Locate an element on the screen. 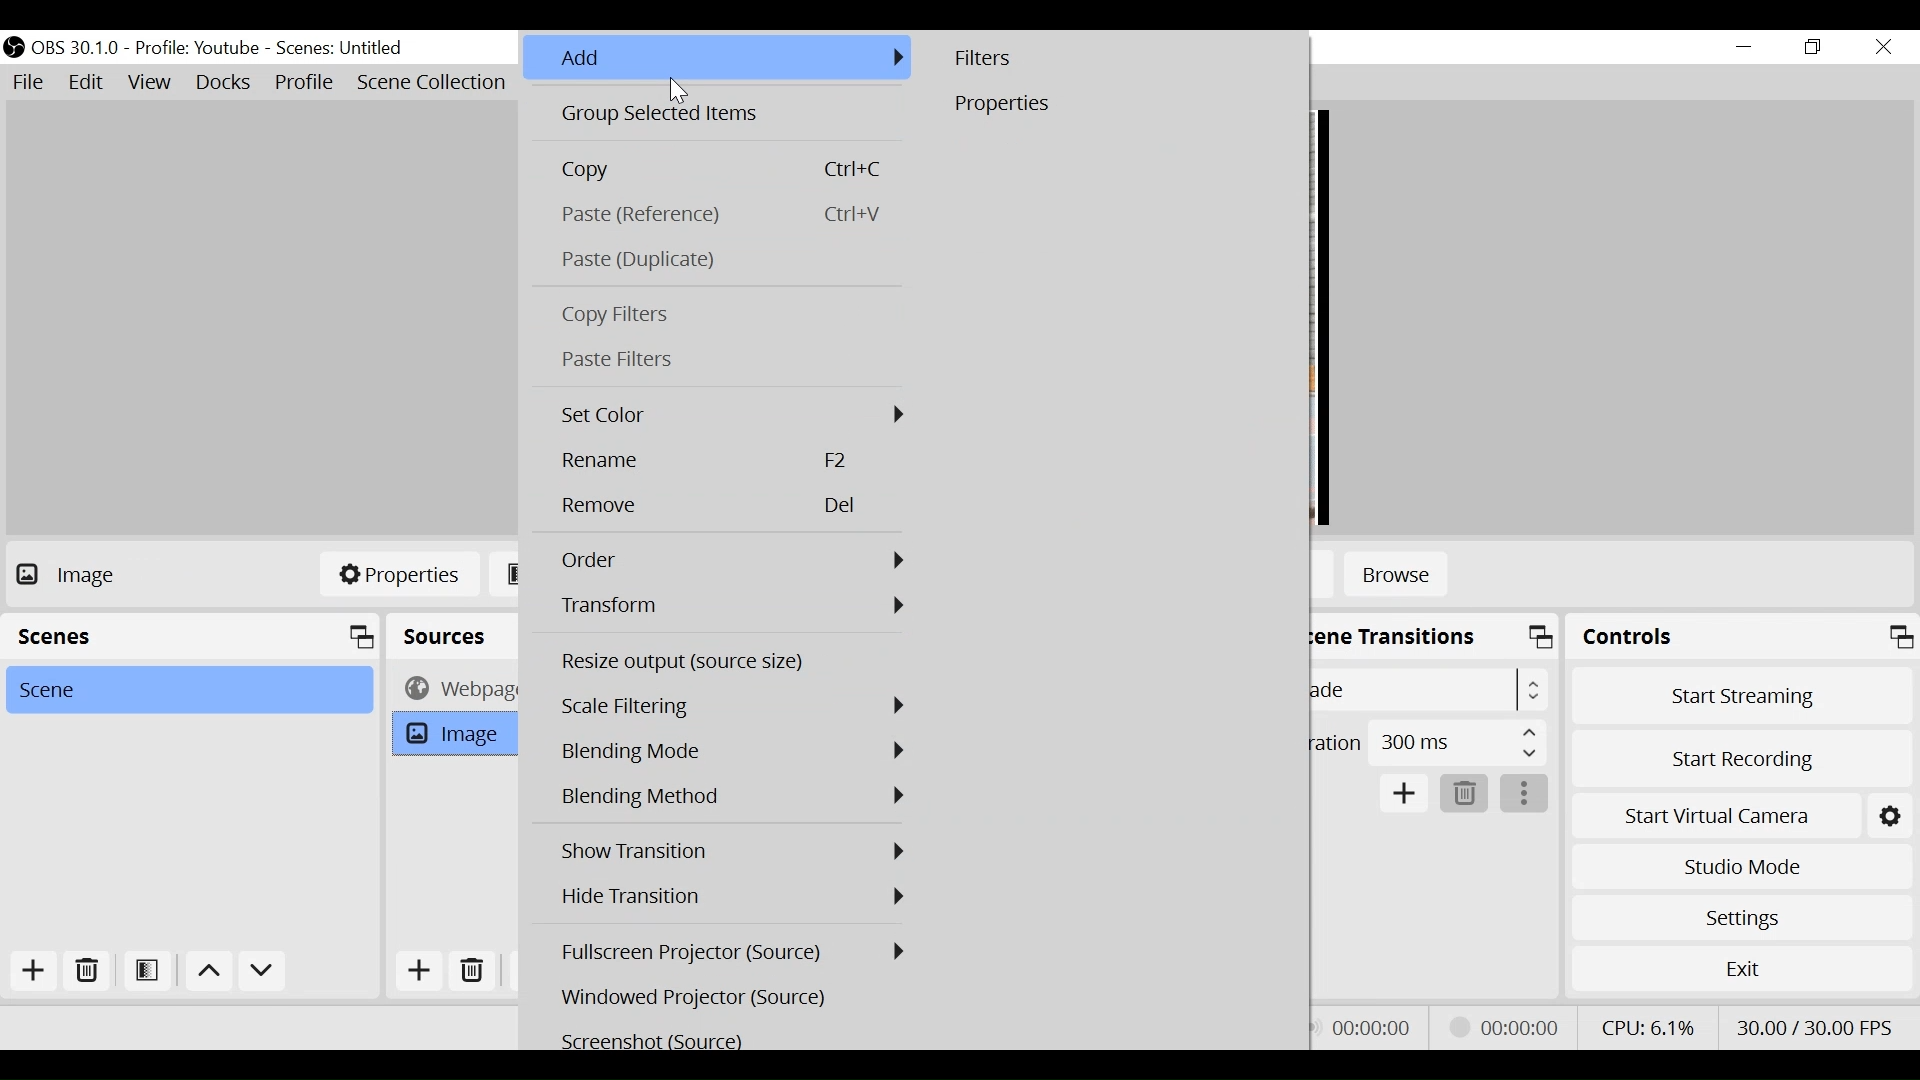 The width and height of the screenshot is (1920, 1080). Start Recording is located at coordinates (1742, 762).